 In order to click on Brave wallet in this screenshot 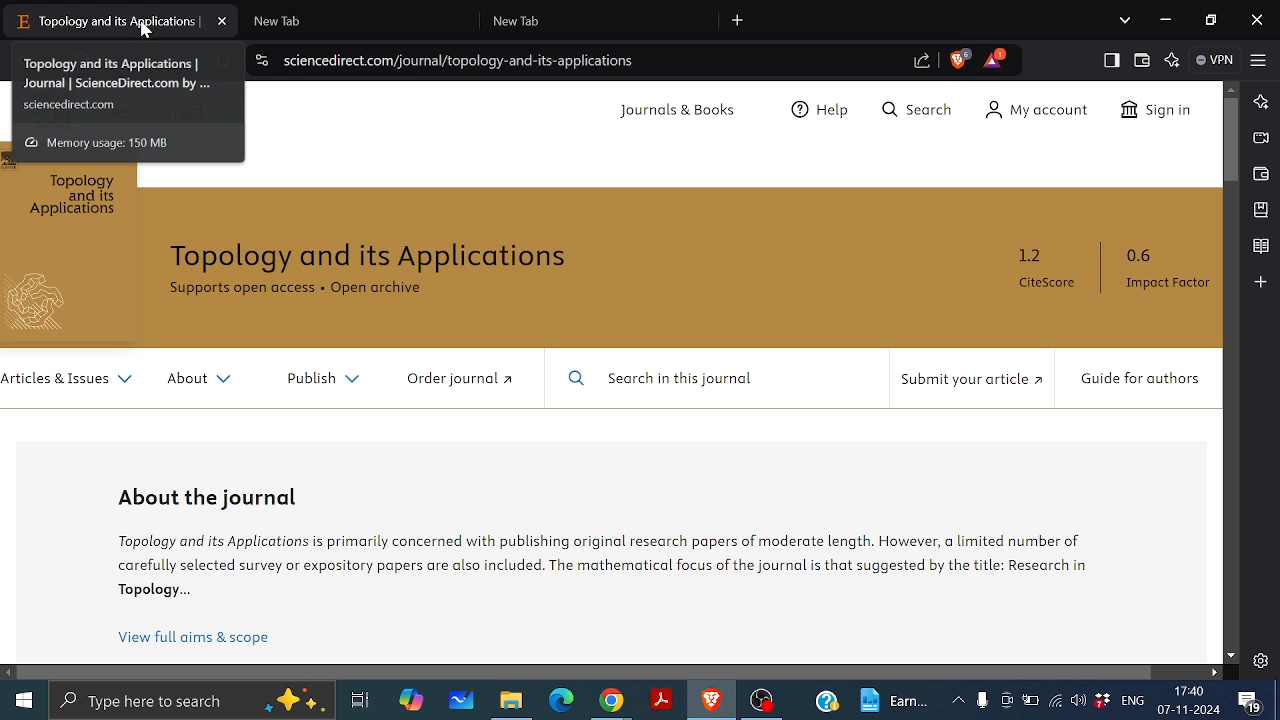, I will do `click(1261, 173)`.